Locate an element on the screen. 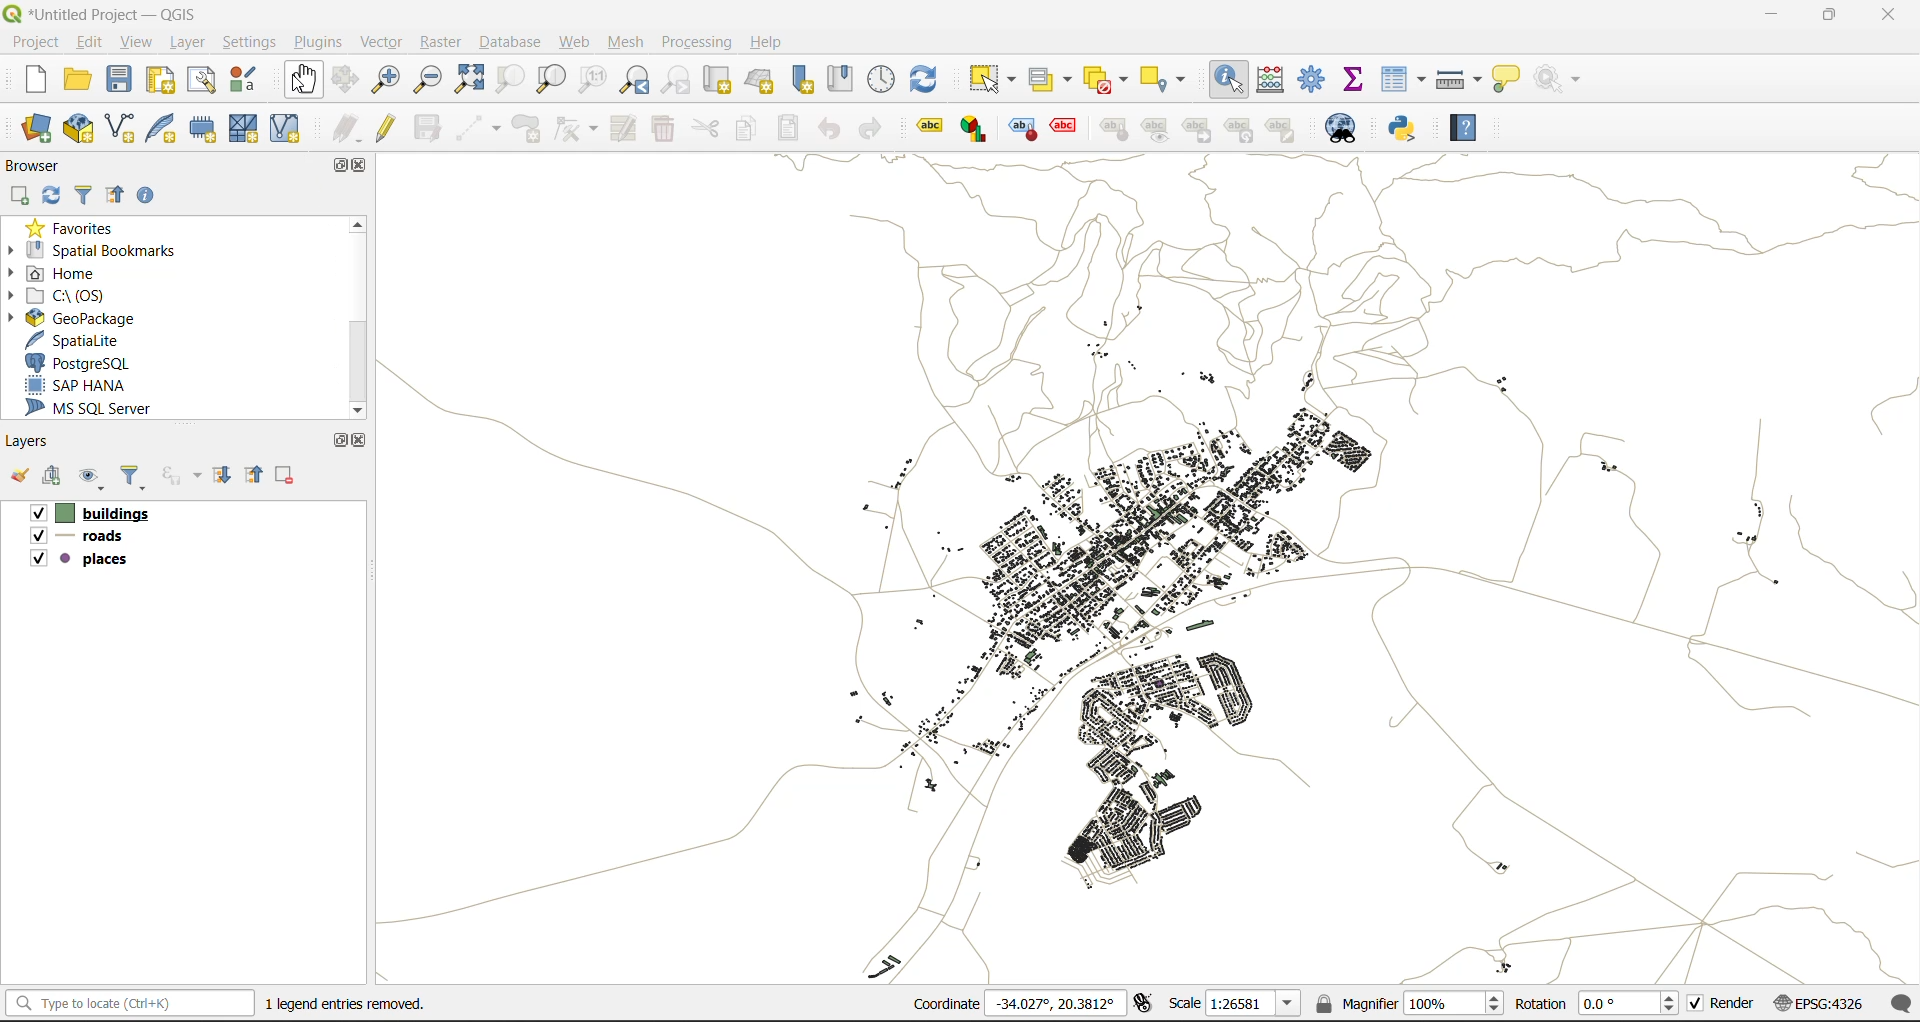  log messages is located at coordinates (1902, 1004).